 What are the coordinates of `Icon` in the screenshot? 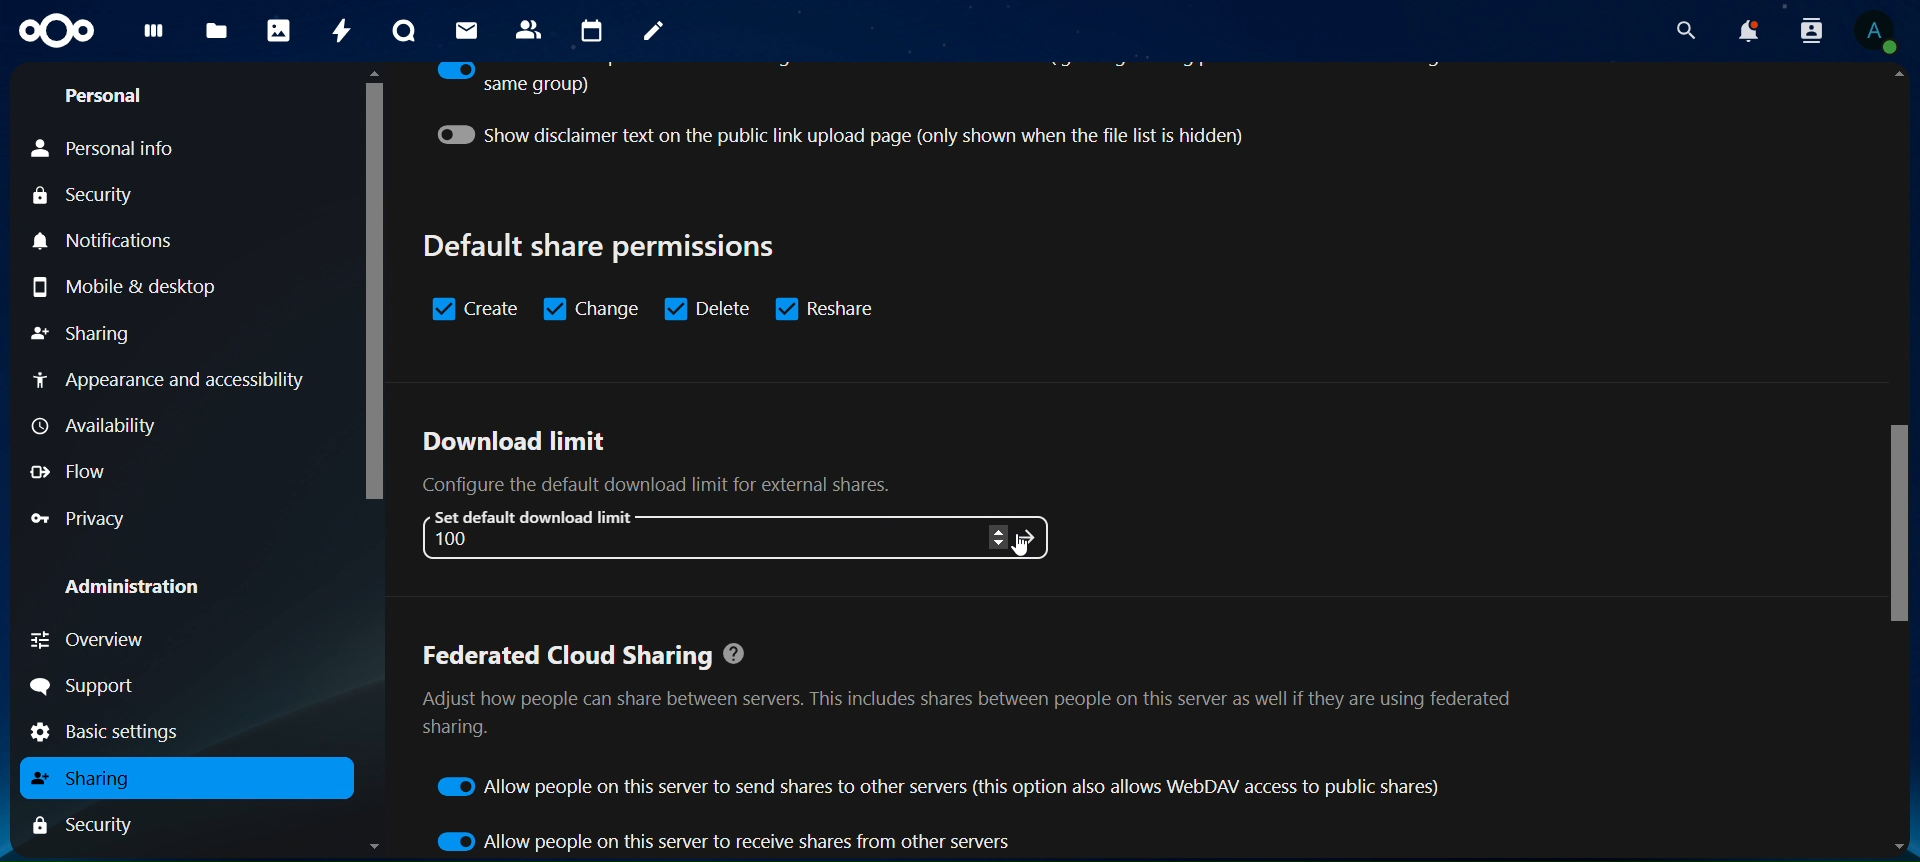 It's located at (60, 33).